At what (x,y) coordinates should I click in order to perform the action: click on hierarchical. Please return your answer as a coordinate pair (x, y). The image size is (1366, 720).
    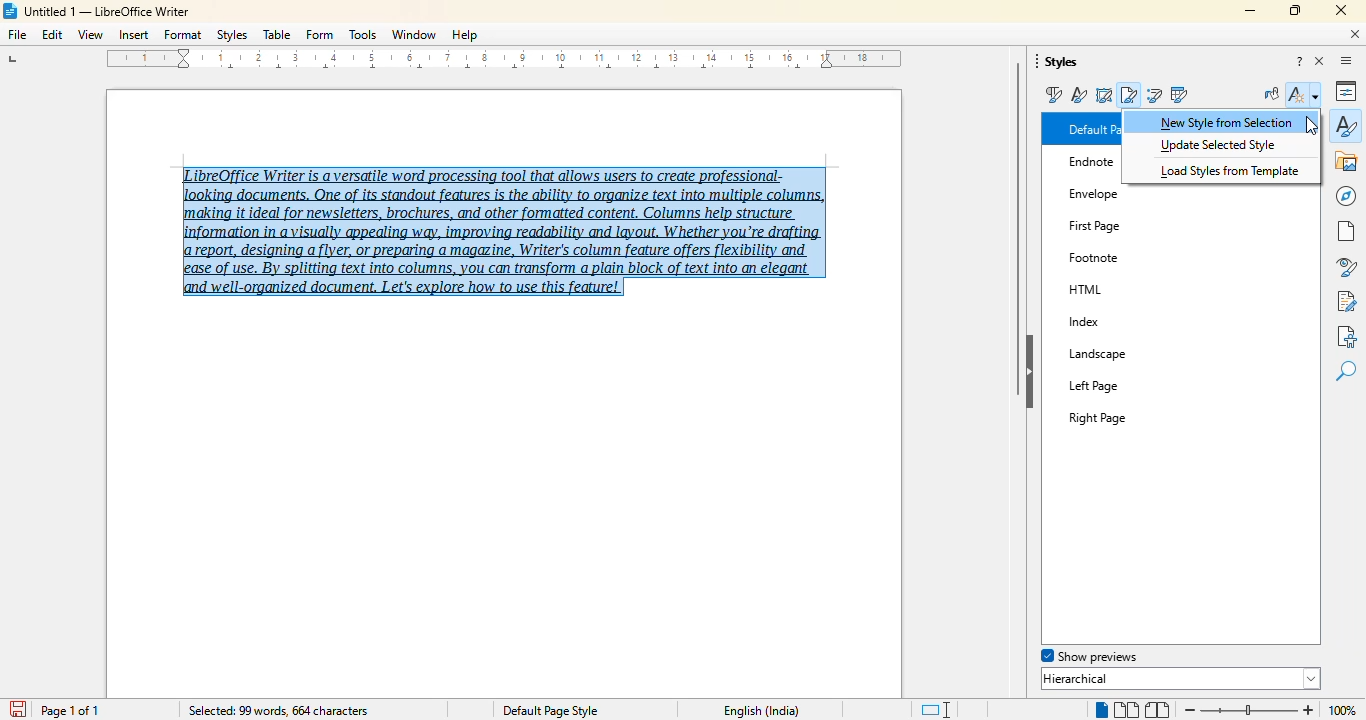
    Looking at the image, I should click on (1181, 678).